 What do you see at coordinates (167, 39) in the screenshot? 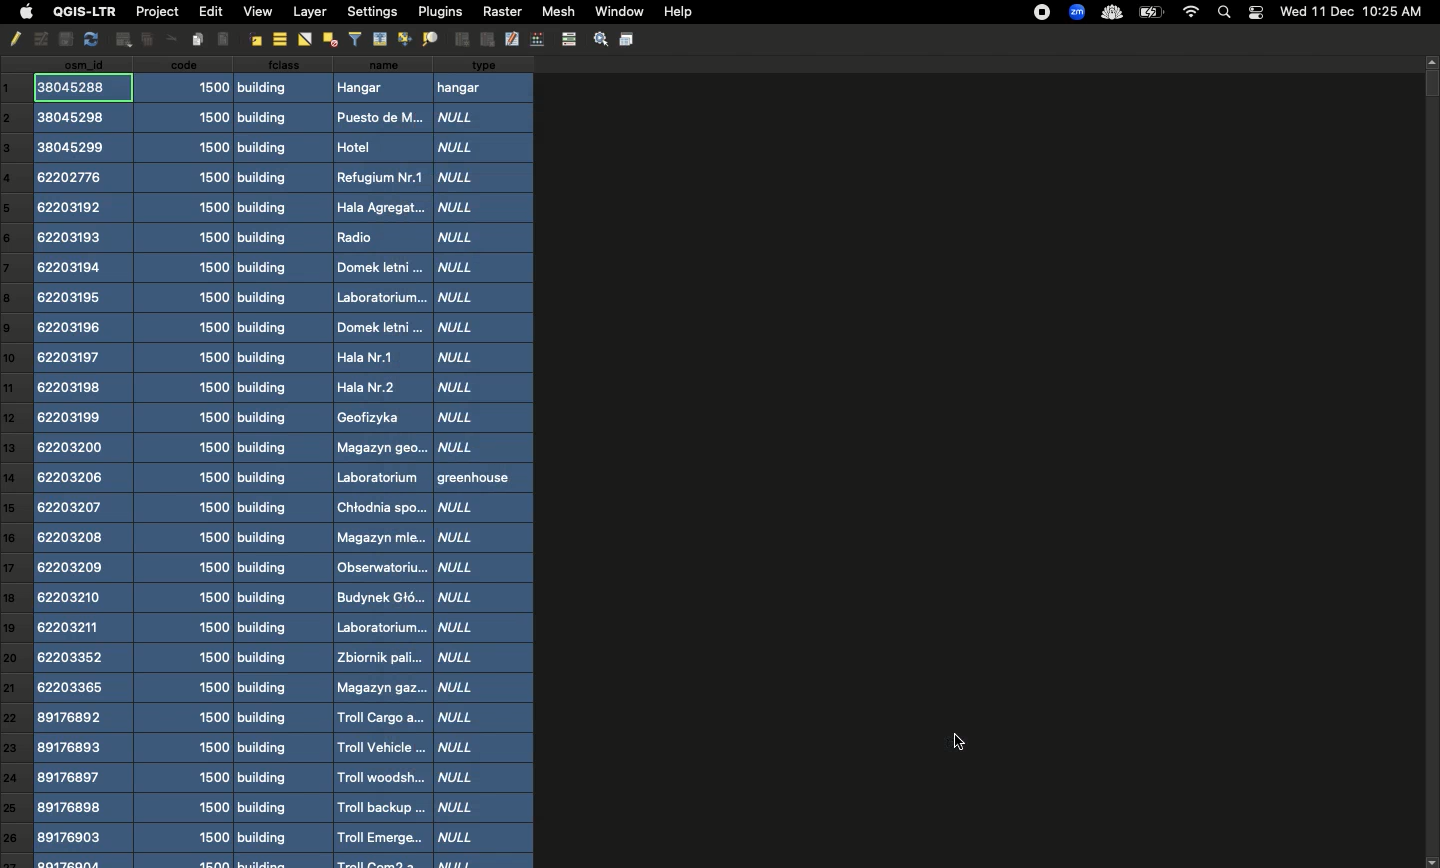
I see `` at bounding box center [167, 39].